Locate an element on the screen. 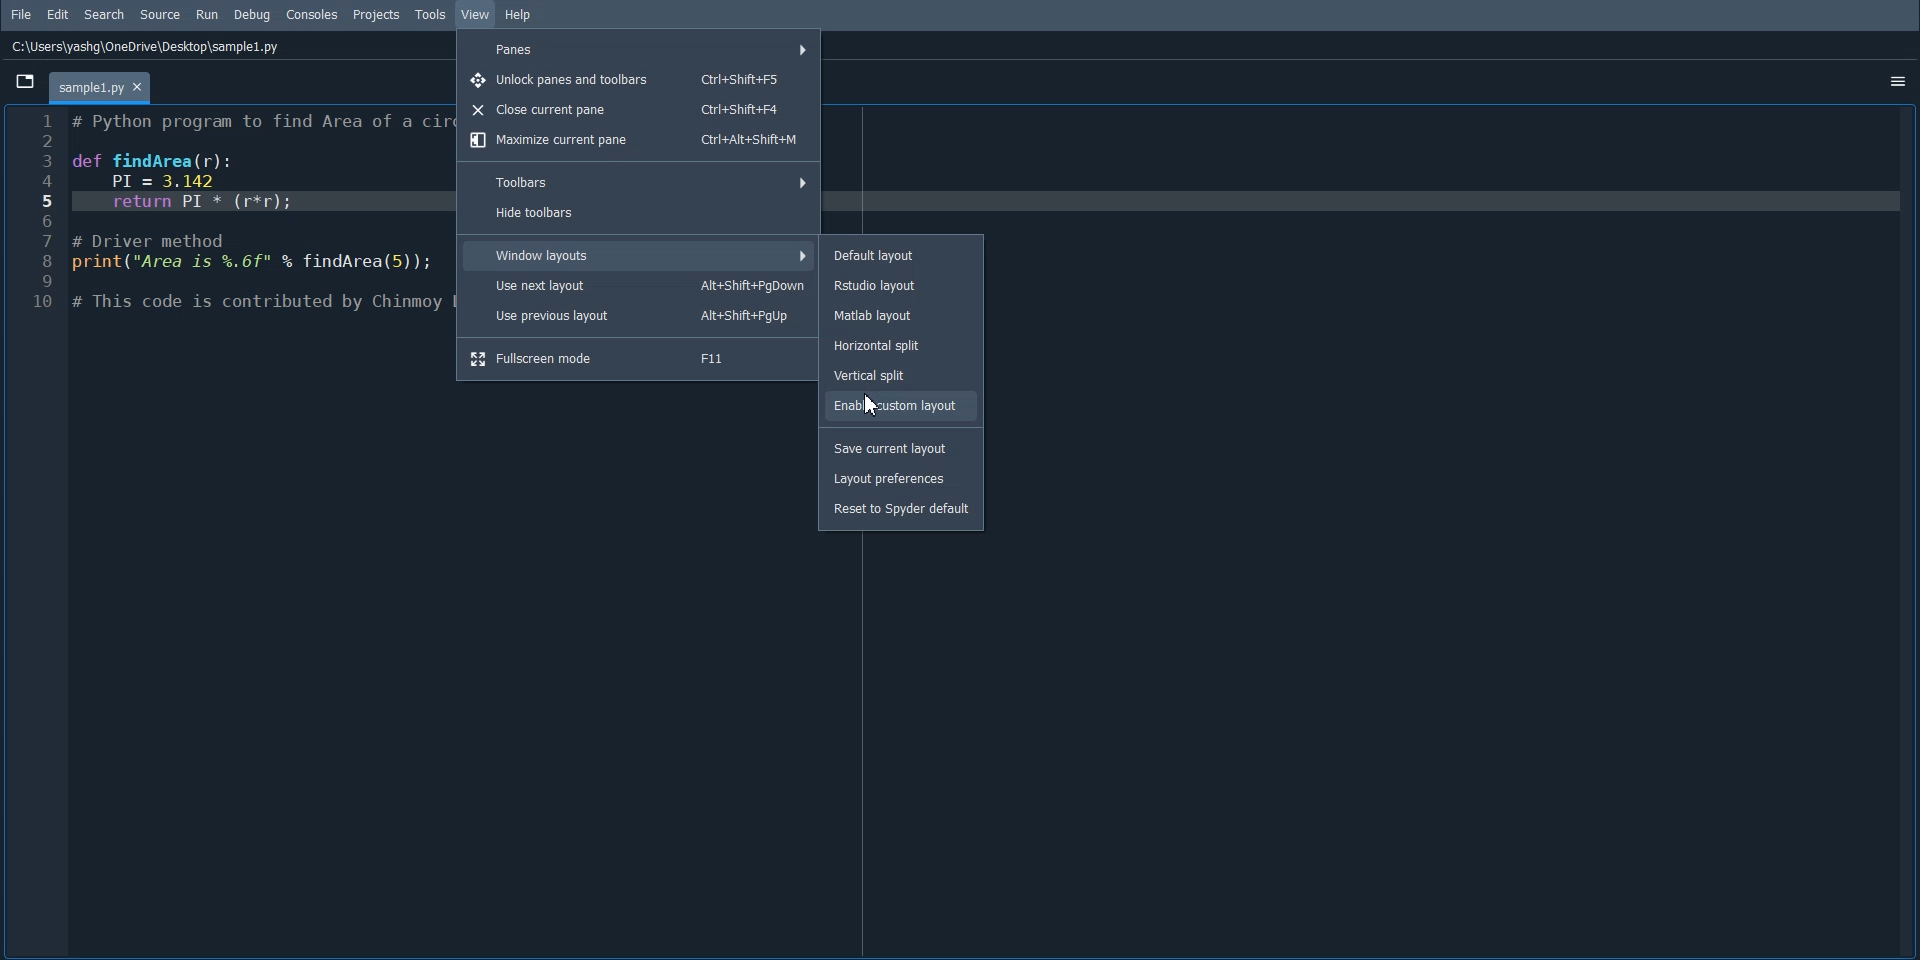  Horizontal split is located at coordinates (900, 346).